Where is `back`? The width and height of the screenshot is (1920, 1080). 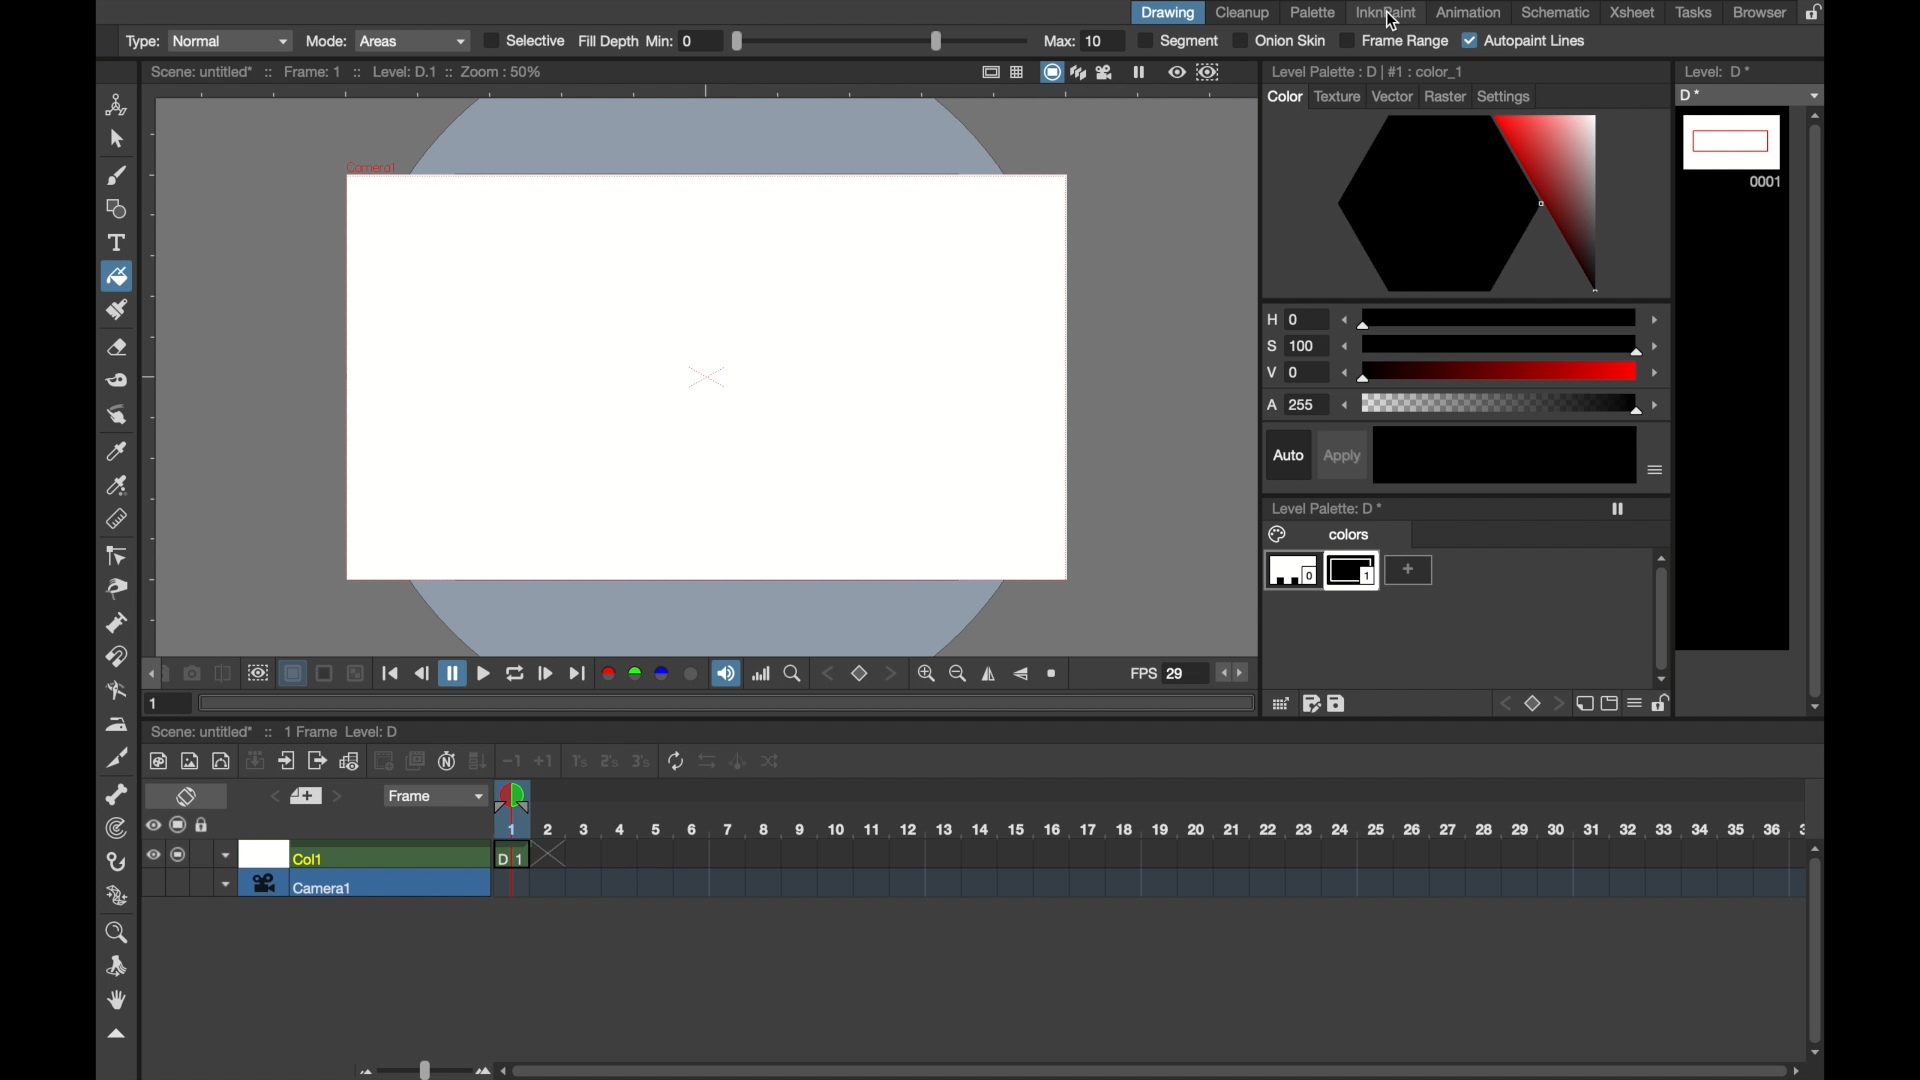
back is located at coordinates (423, 674).